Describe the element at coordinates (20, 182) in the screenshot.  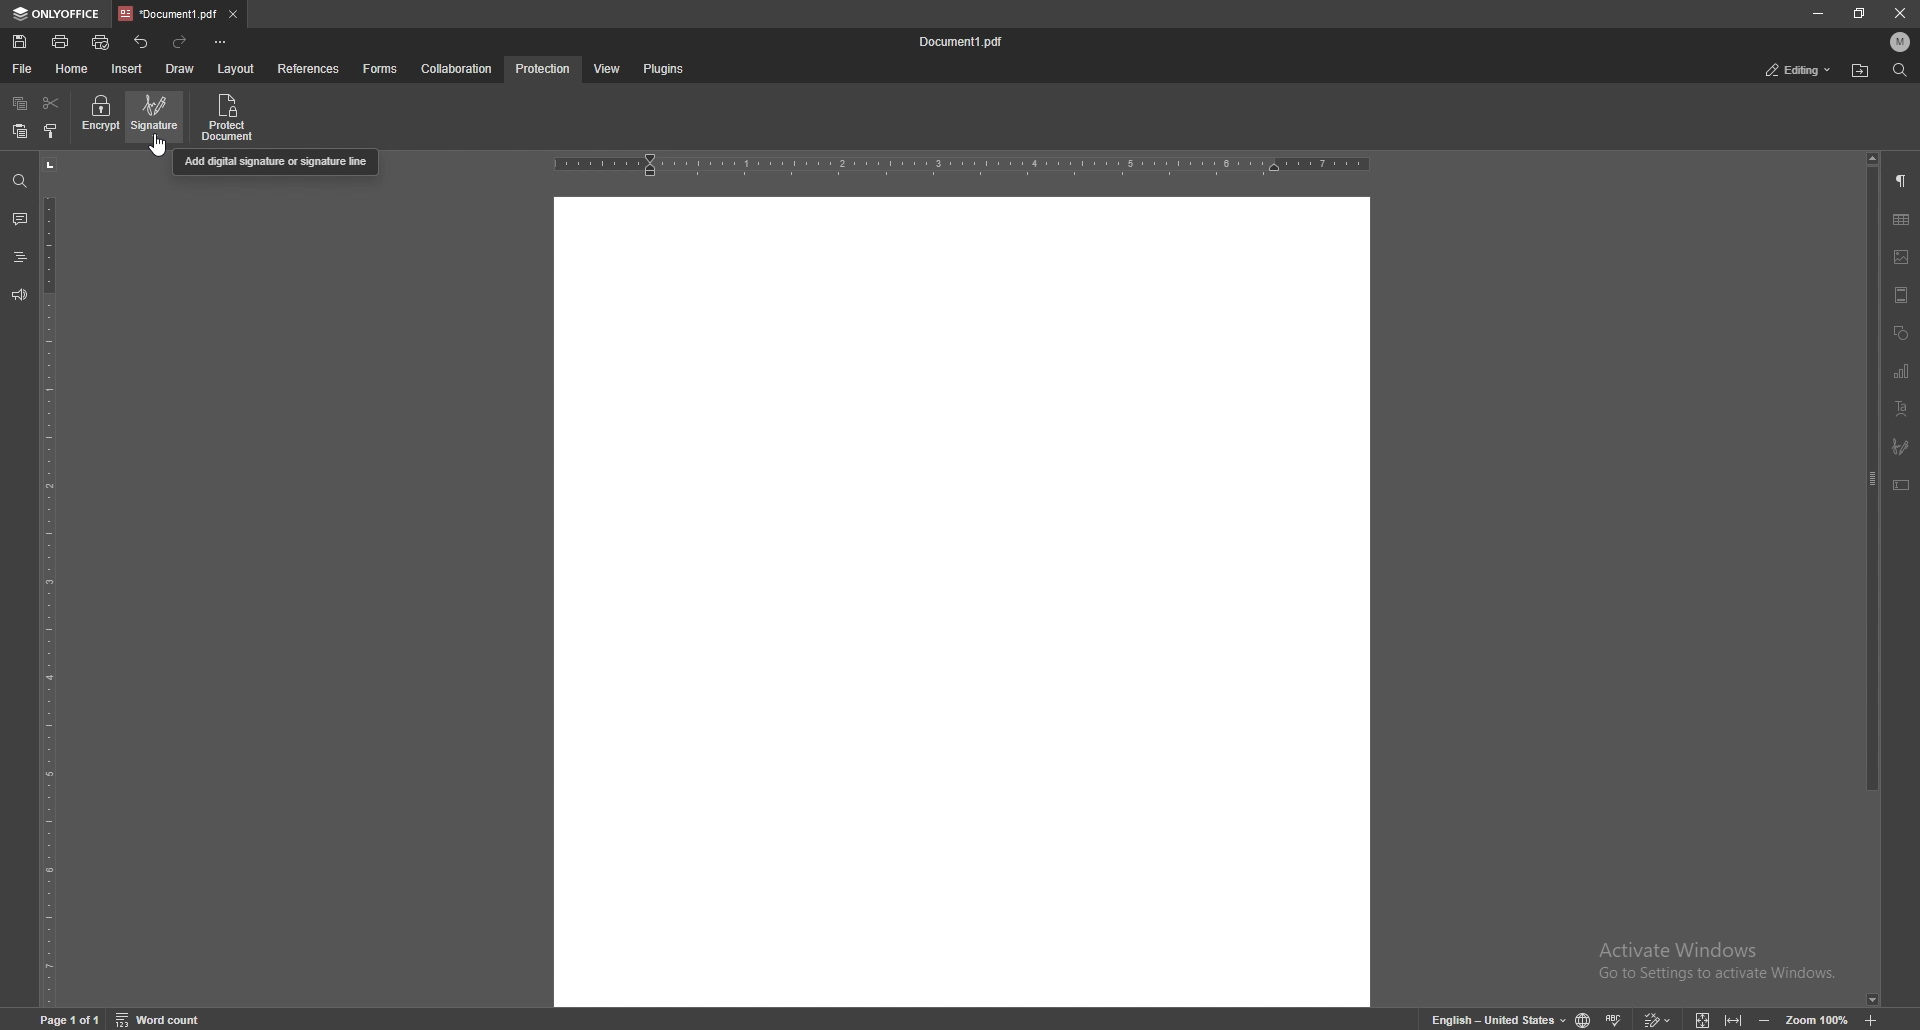
I see `find` at that location.